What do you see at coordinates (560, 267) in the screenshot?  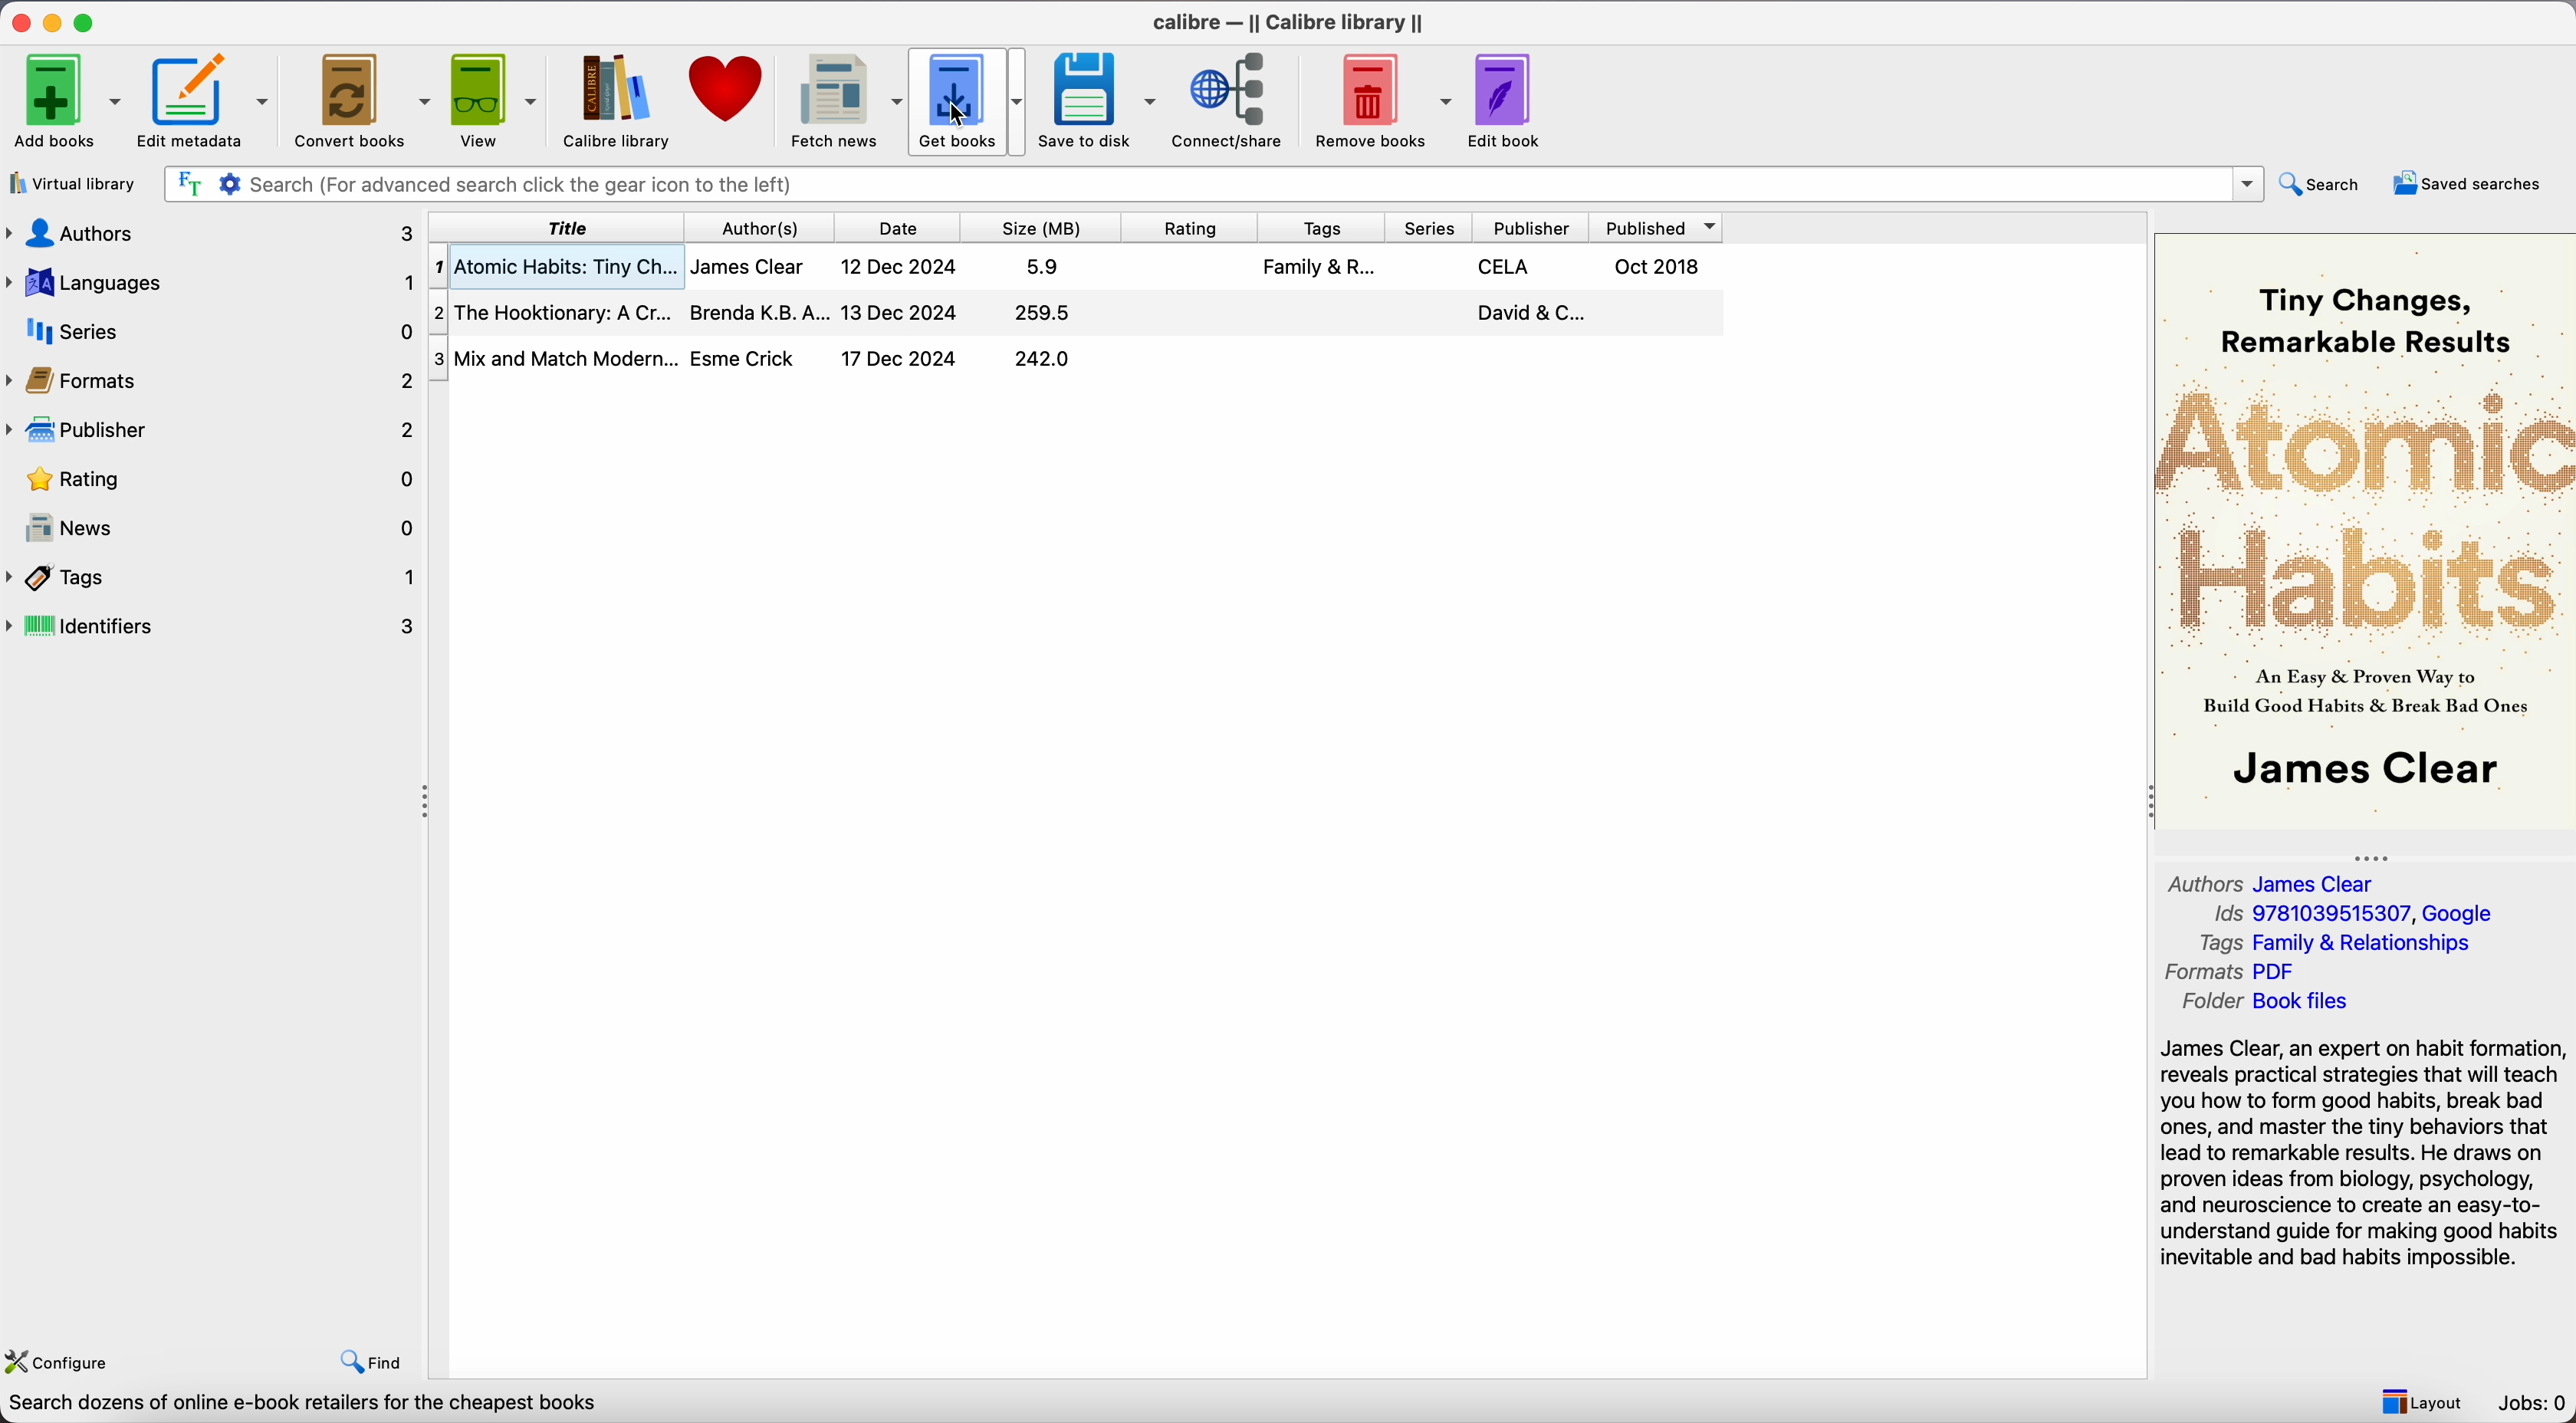 I see `Atomic Habits: Tiny Ch...` at bounding box center [560, 267].